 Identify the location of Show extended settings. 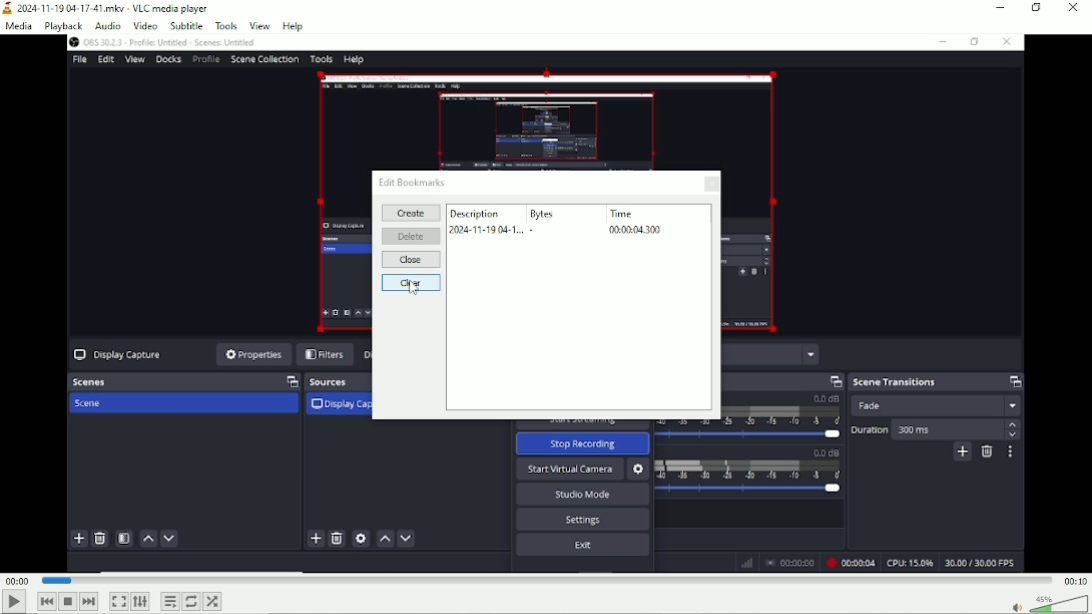
(140, 602).